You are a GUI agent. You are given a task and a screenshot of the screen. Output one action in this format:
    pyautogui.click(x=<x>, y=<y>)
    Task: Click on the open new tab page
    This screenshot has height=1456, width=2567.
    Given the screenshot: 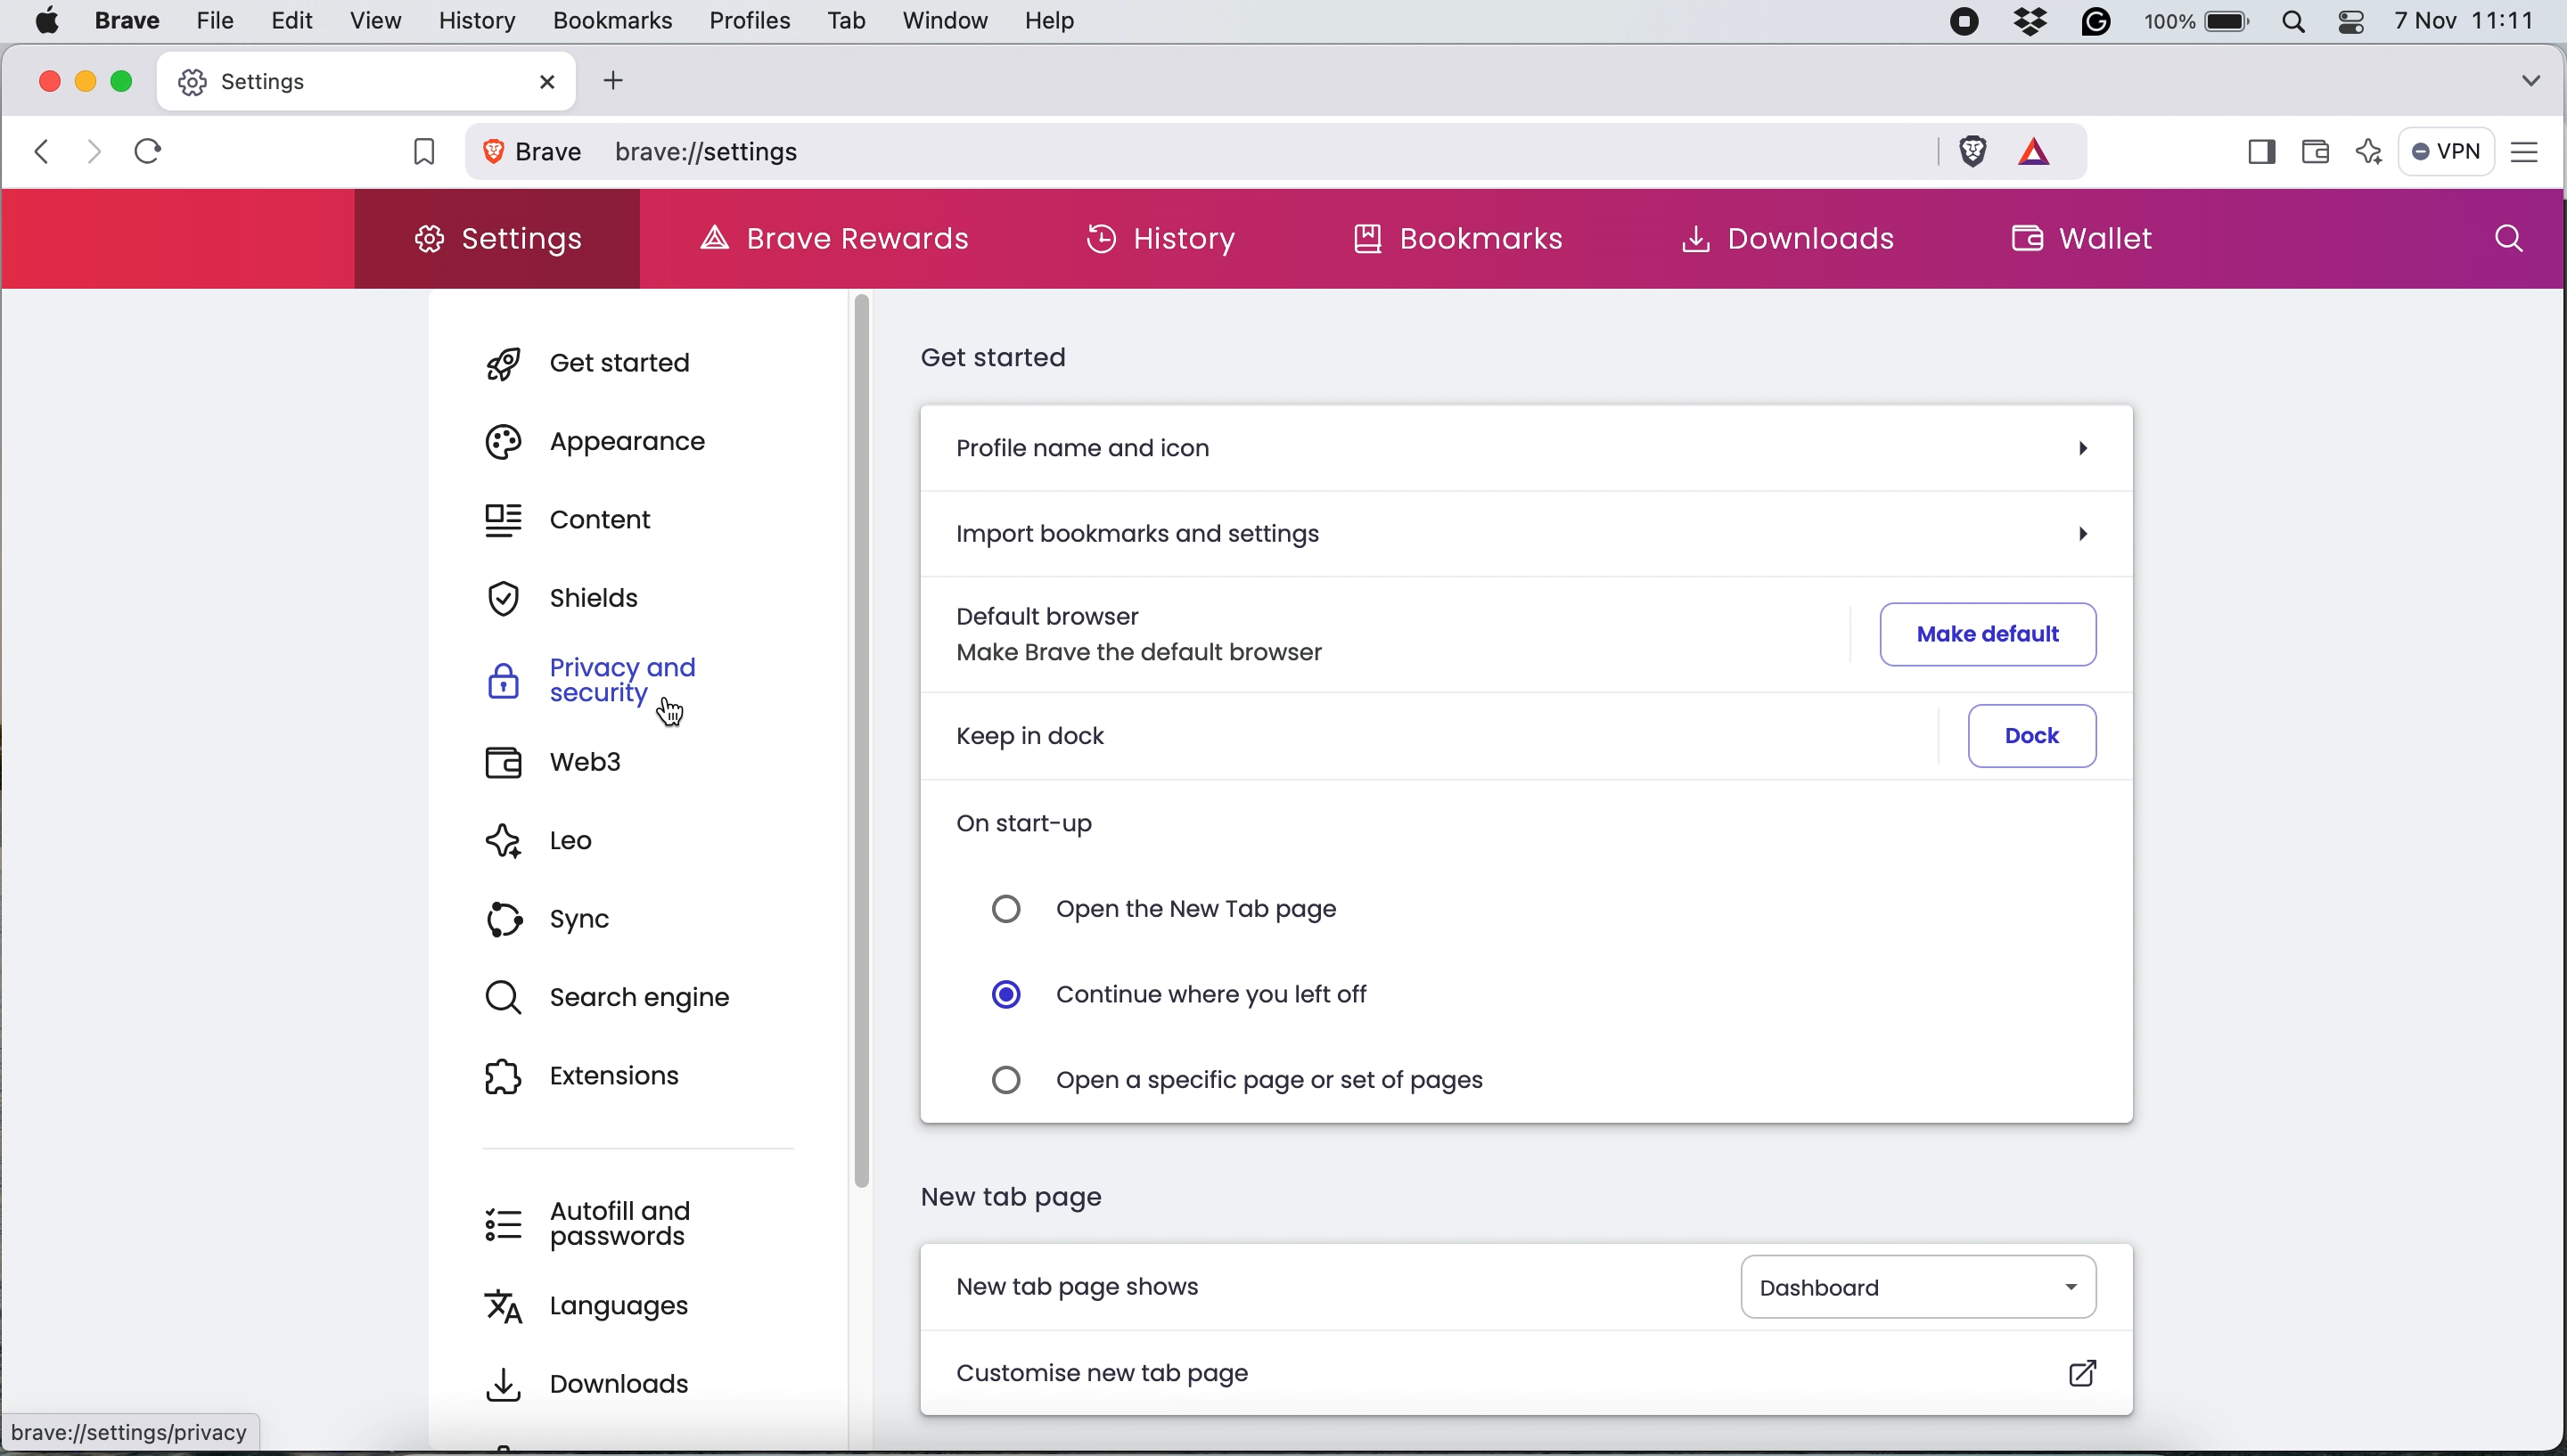 What is the action you would take?
    pyautogui.click(x=1164, y=904)
    